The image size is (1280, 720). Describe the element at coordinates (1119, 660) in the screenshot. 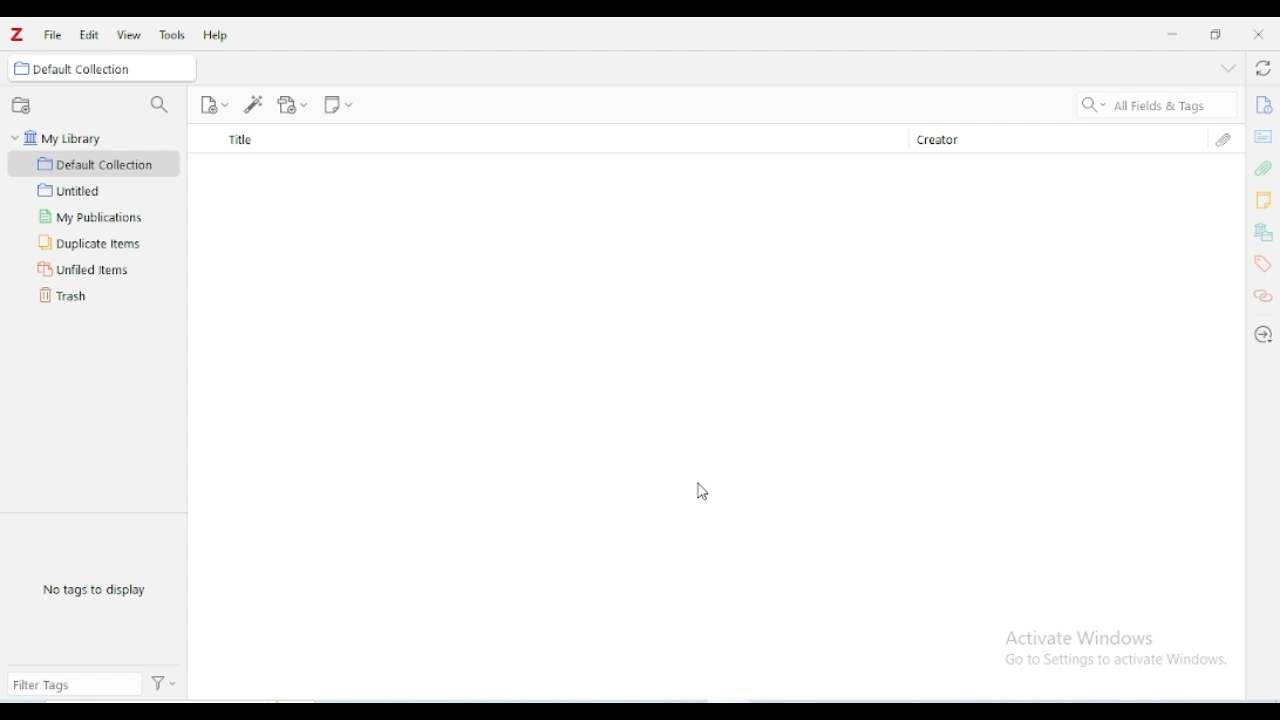

I see `Go to Settings to activate Windows.` at that location.